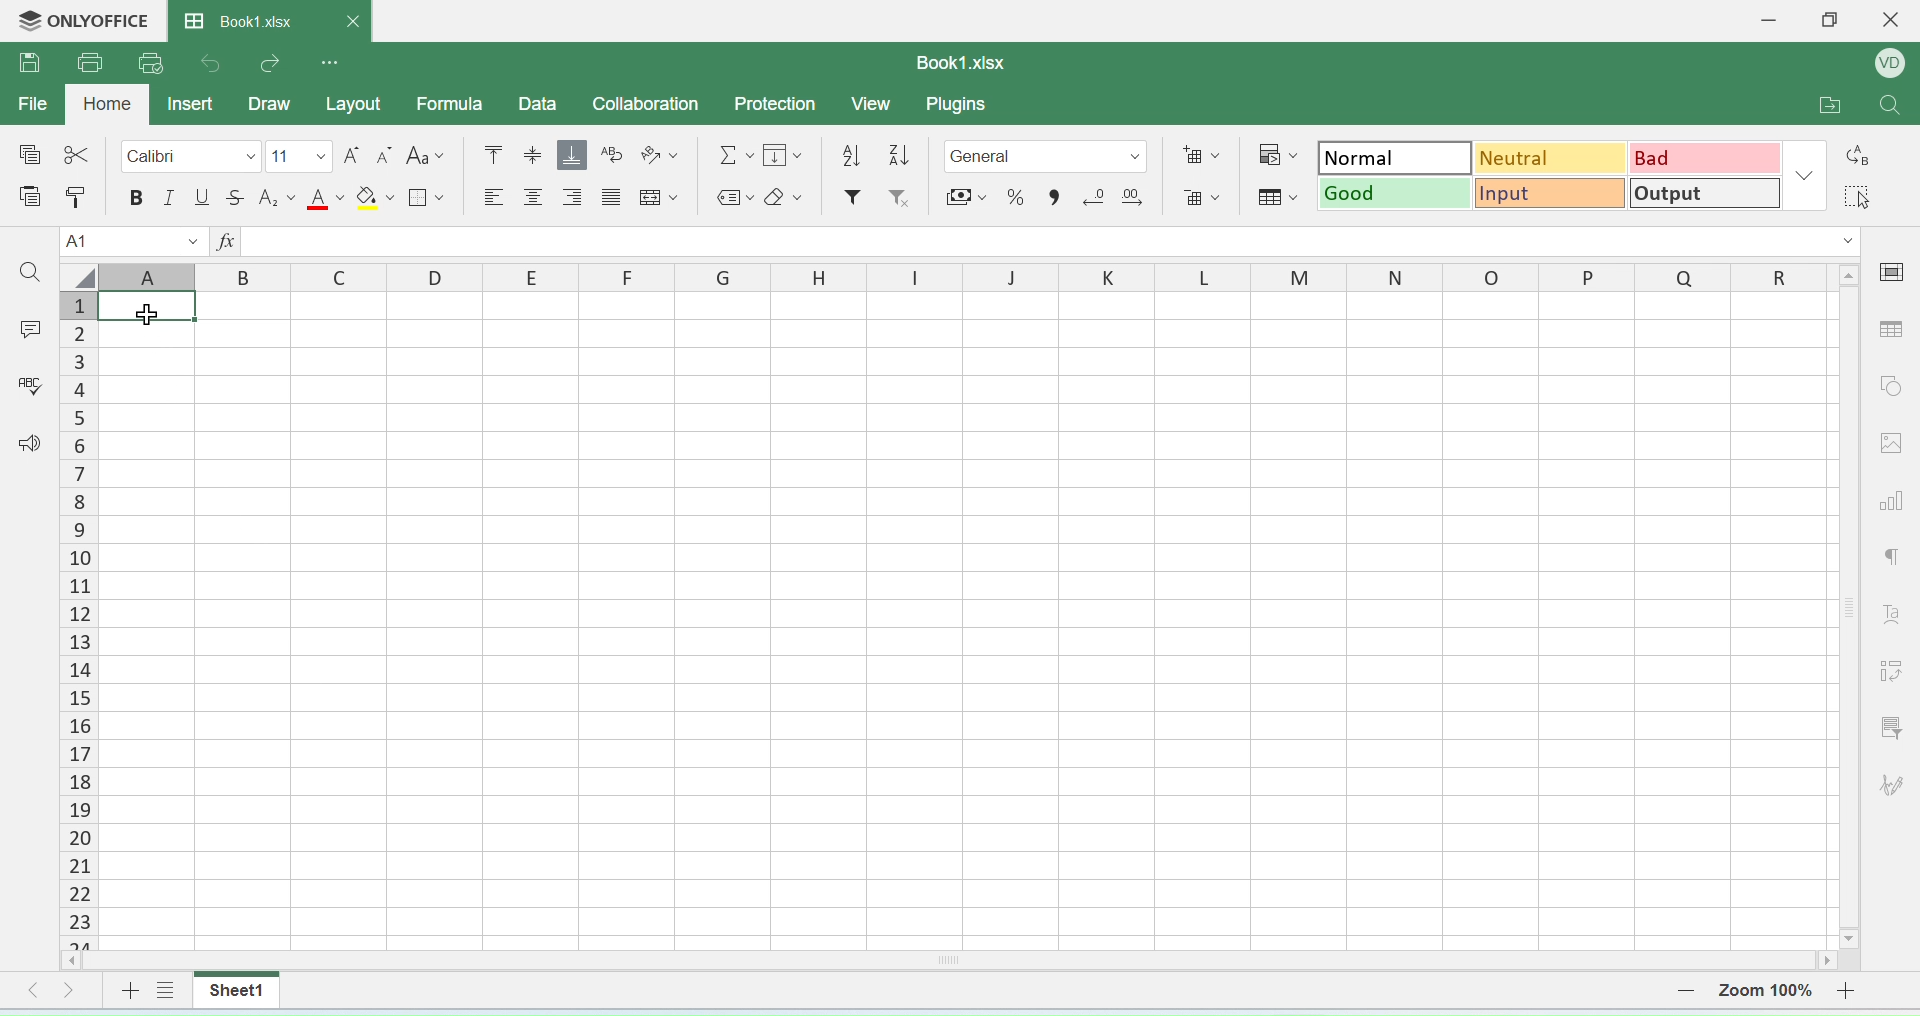 This screenshot has height=1016, width=1920. What do you see at coordinates (1774, 25) in the screenshot?
I see `minimise` at bounding box center [1774, 25].